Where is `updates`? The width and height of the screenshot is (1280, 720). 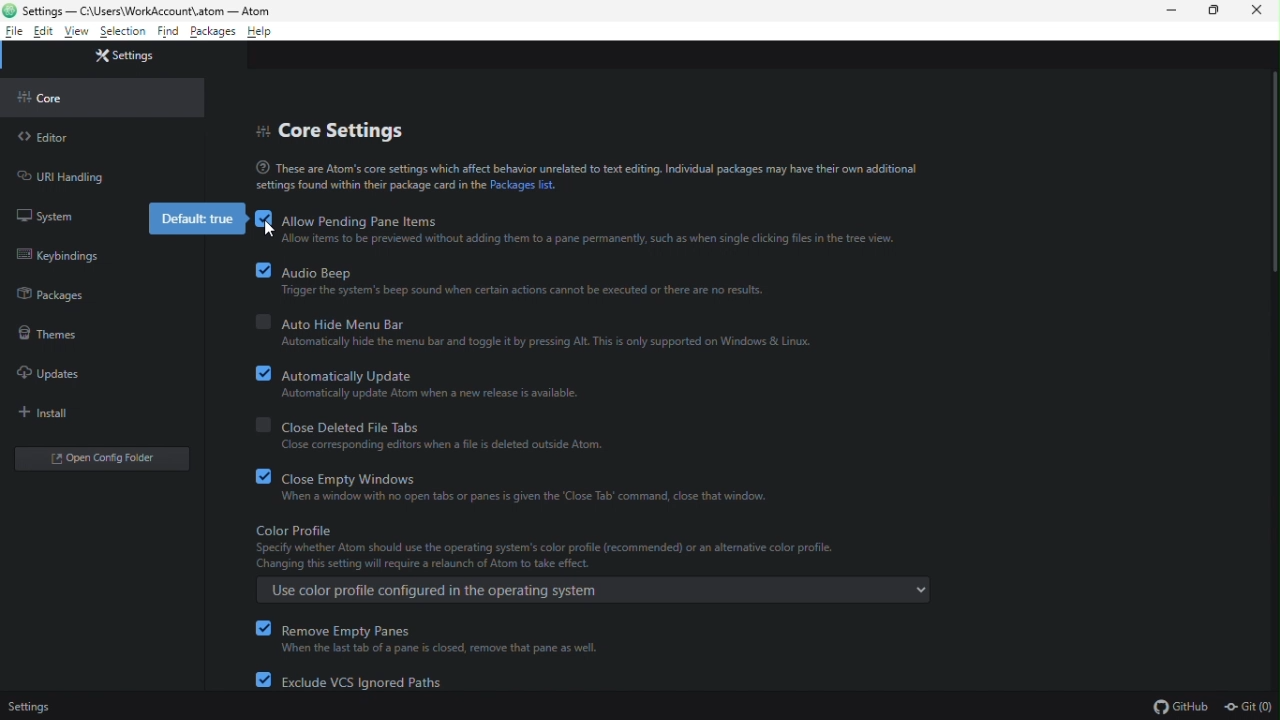
updates is located at coordinates (55, 375).